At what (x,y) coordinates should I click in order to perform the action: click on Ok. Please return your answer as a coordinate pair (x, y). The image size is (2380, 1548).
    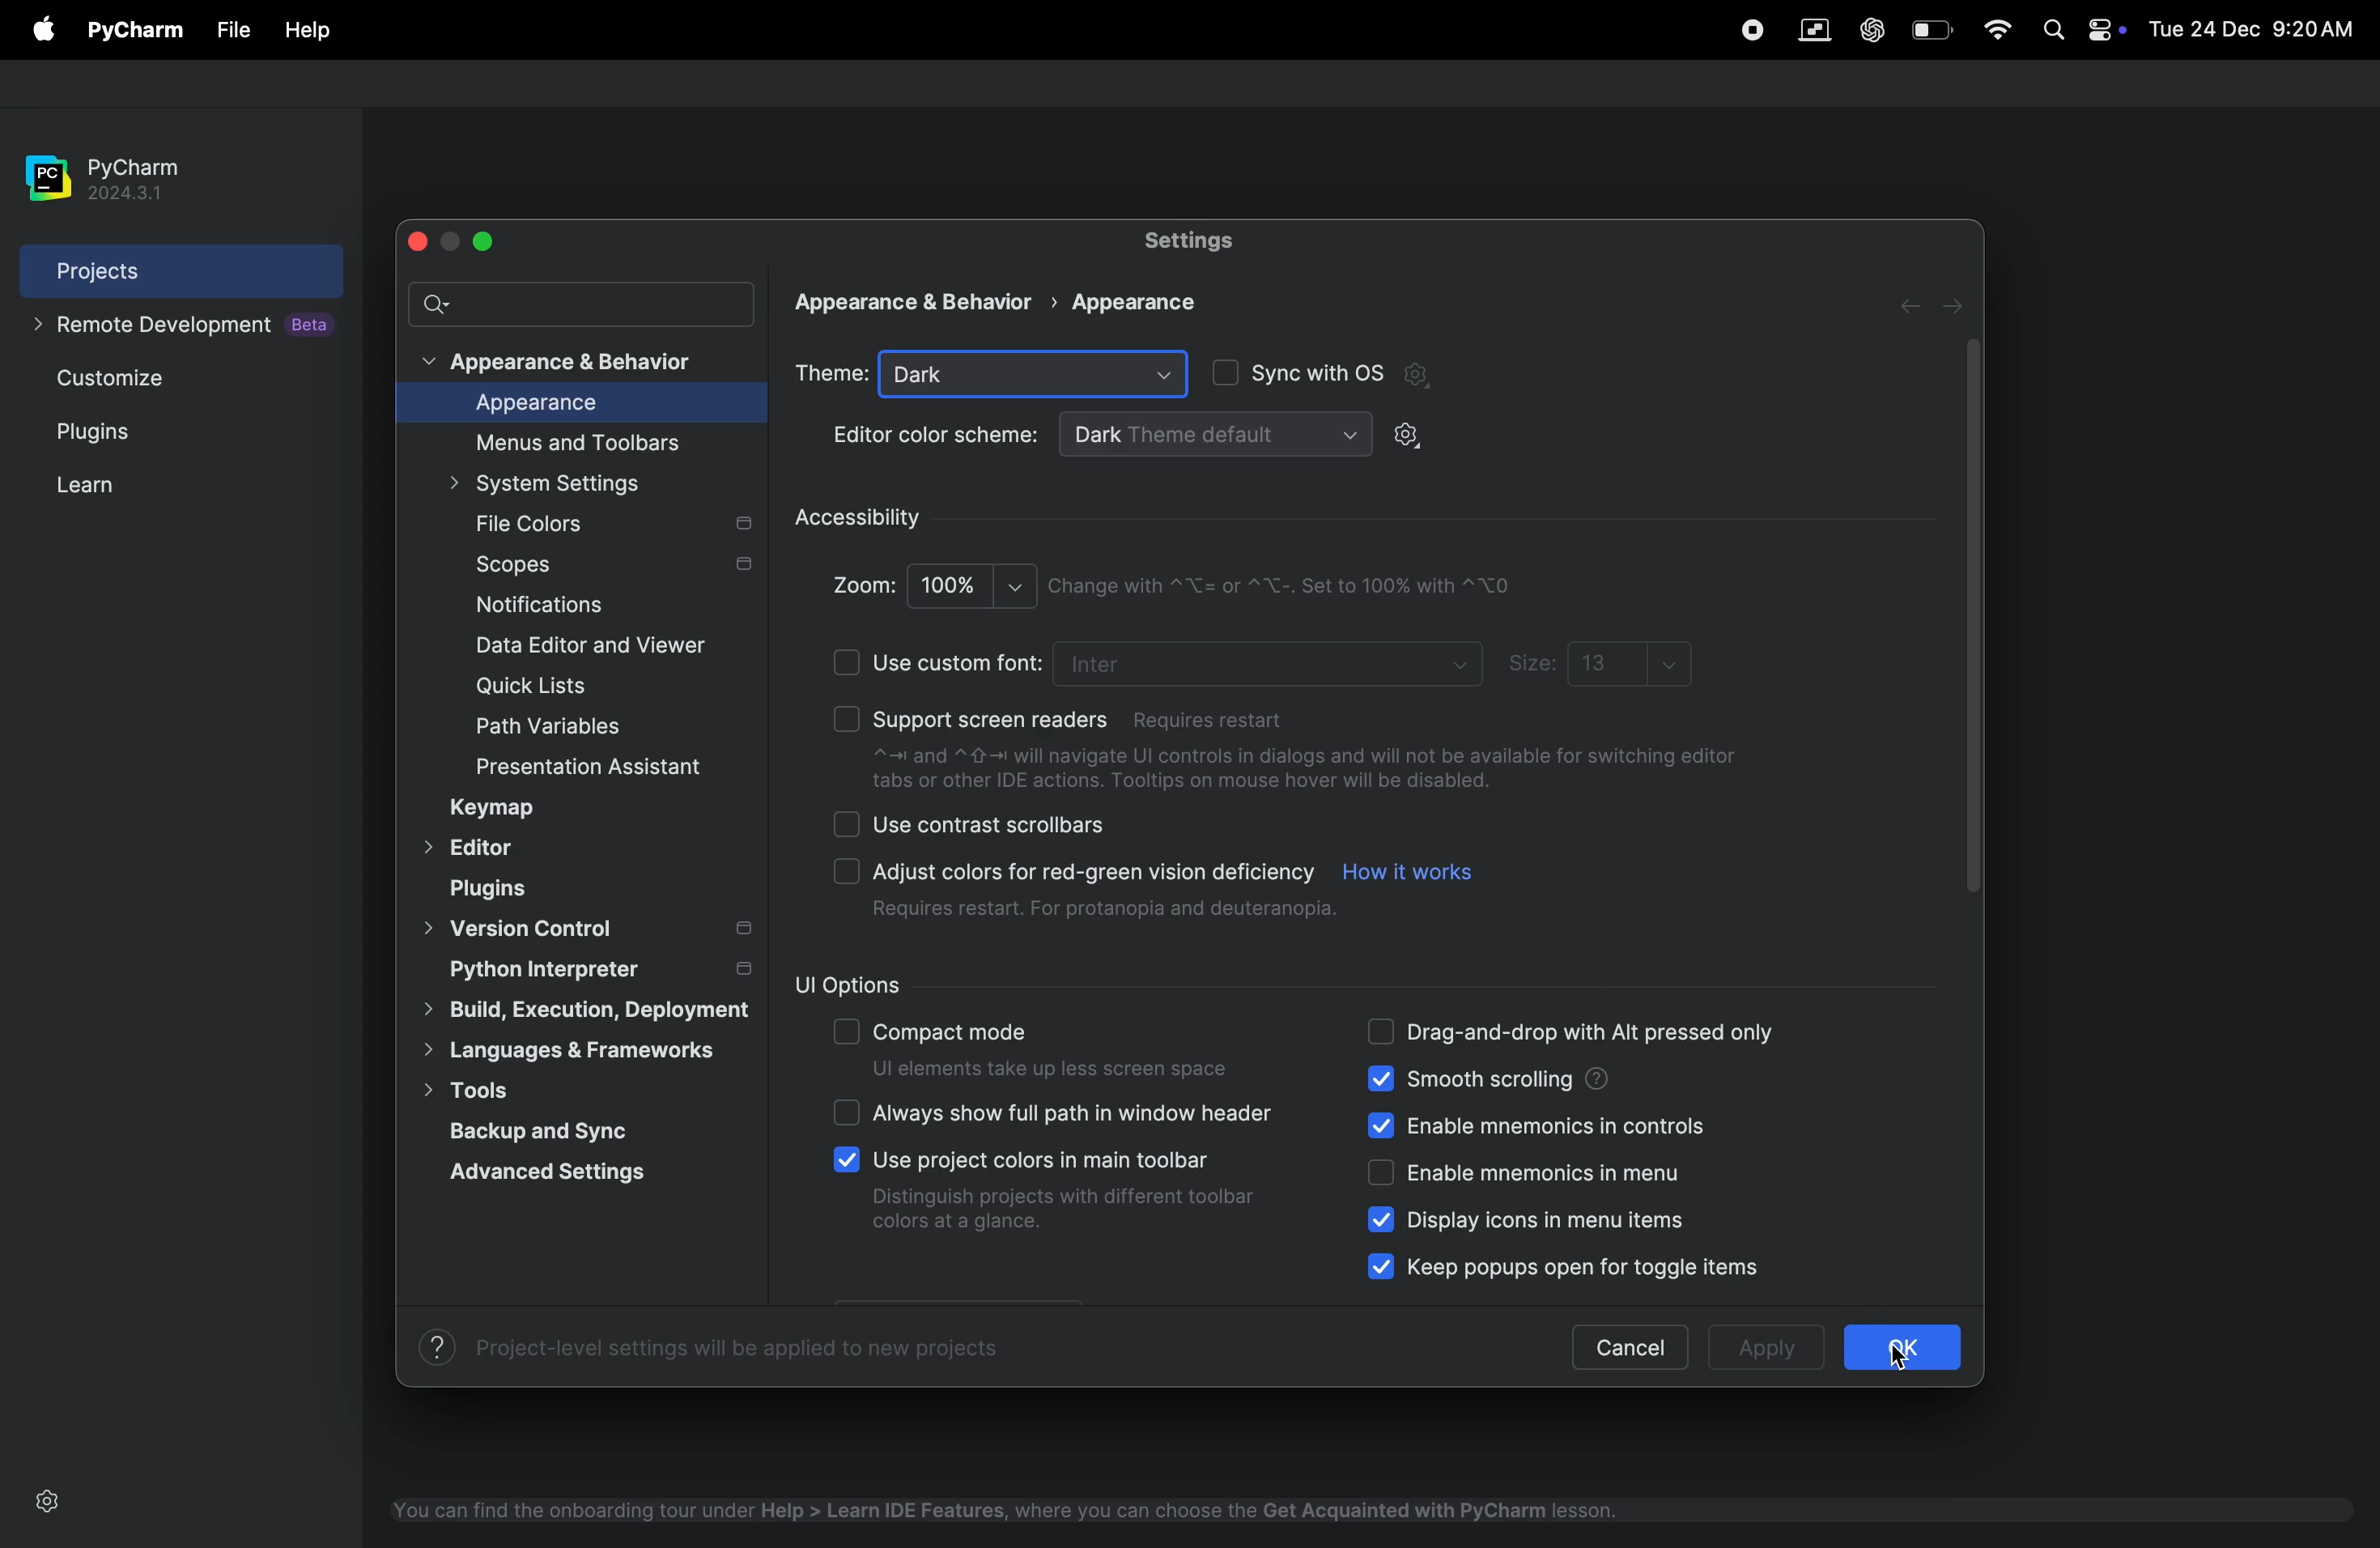
    Looking at the image, I should click on (1899, 1347).